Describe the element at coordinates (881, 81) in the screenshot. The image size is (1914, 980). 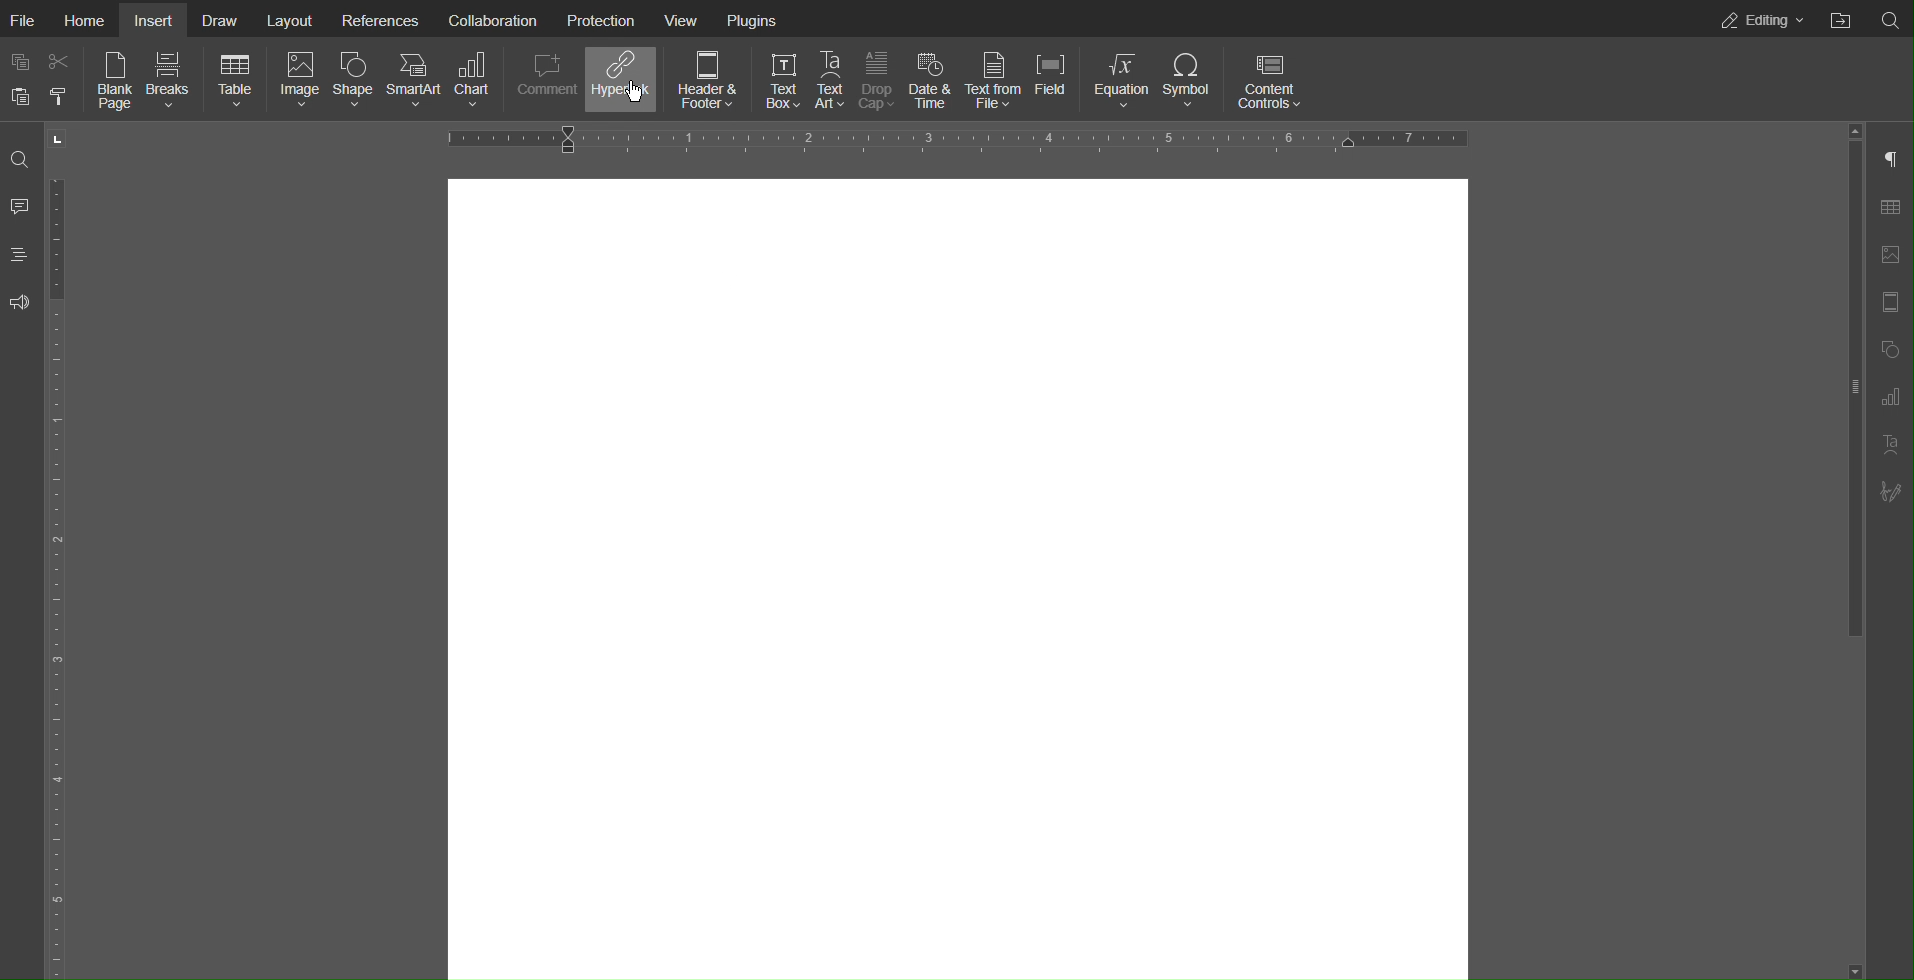
I see `Drop Cap` at that location.